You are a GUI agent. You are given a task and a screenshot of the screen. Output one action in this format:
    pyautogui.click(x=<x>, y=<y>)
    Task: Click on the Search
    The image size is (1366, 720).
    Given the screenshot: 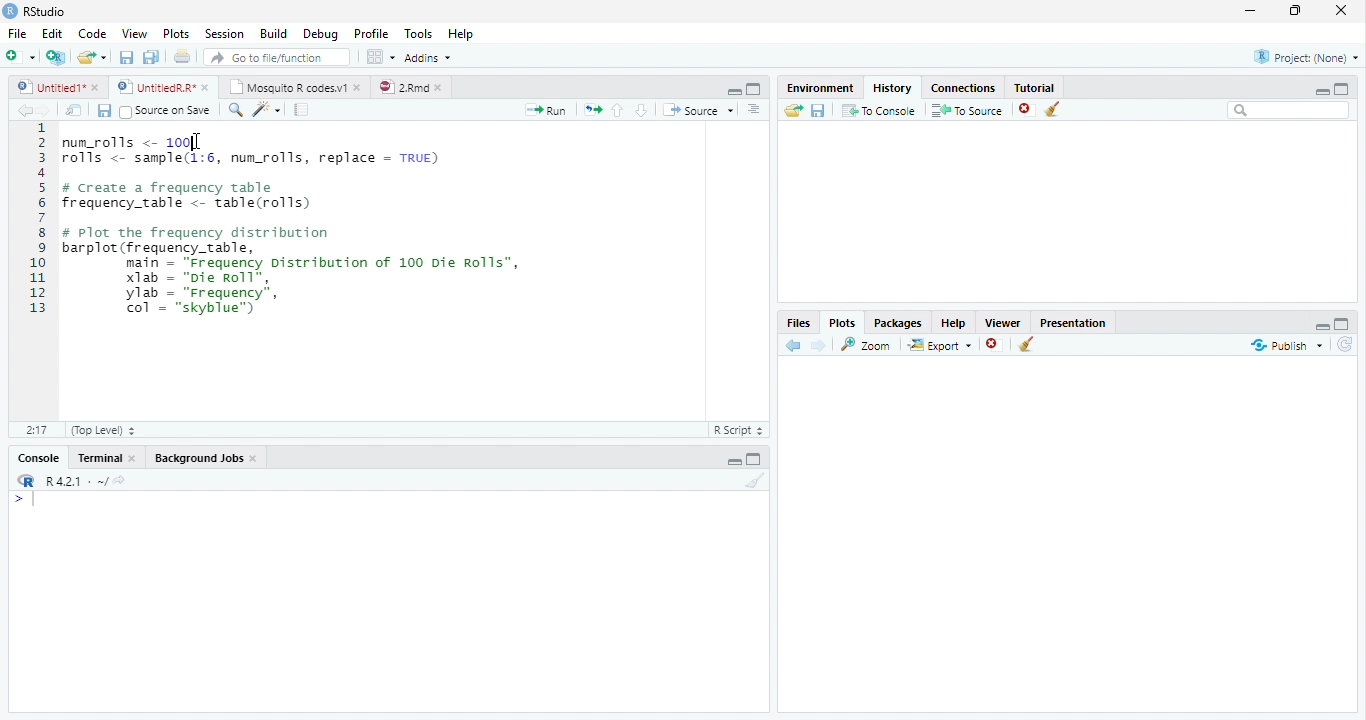 What is the action you would take?
    pyautogui.click(x=1287, y=110)
    